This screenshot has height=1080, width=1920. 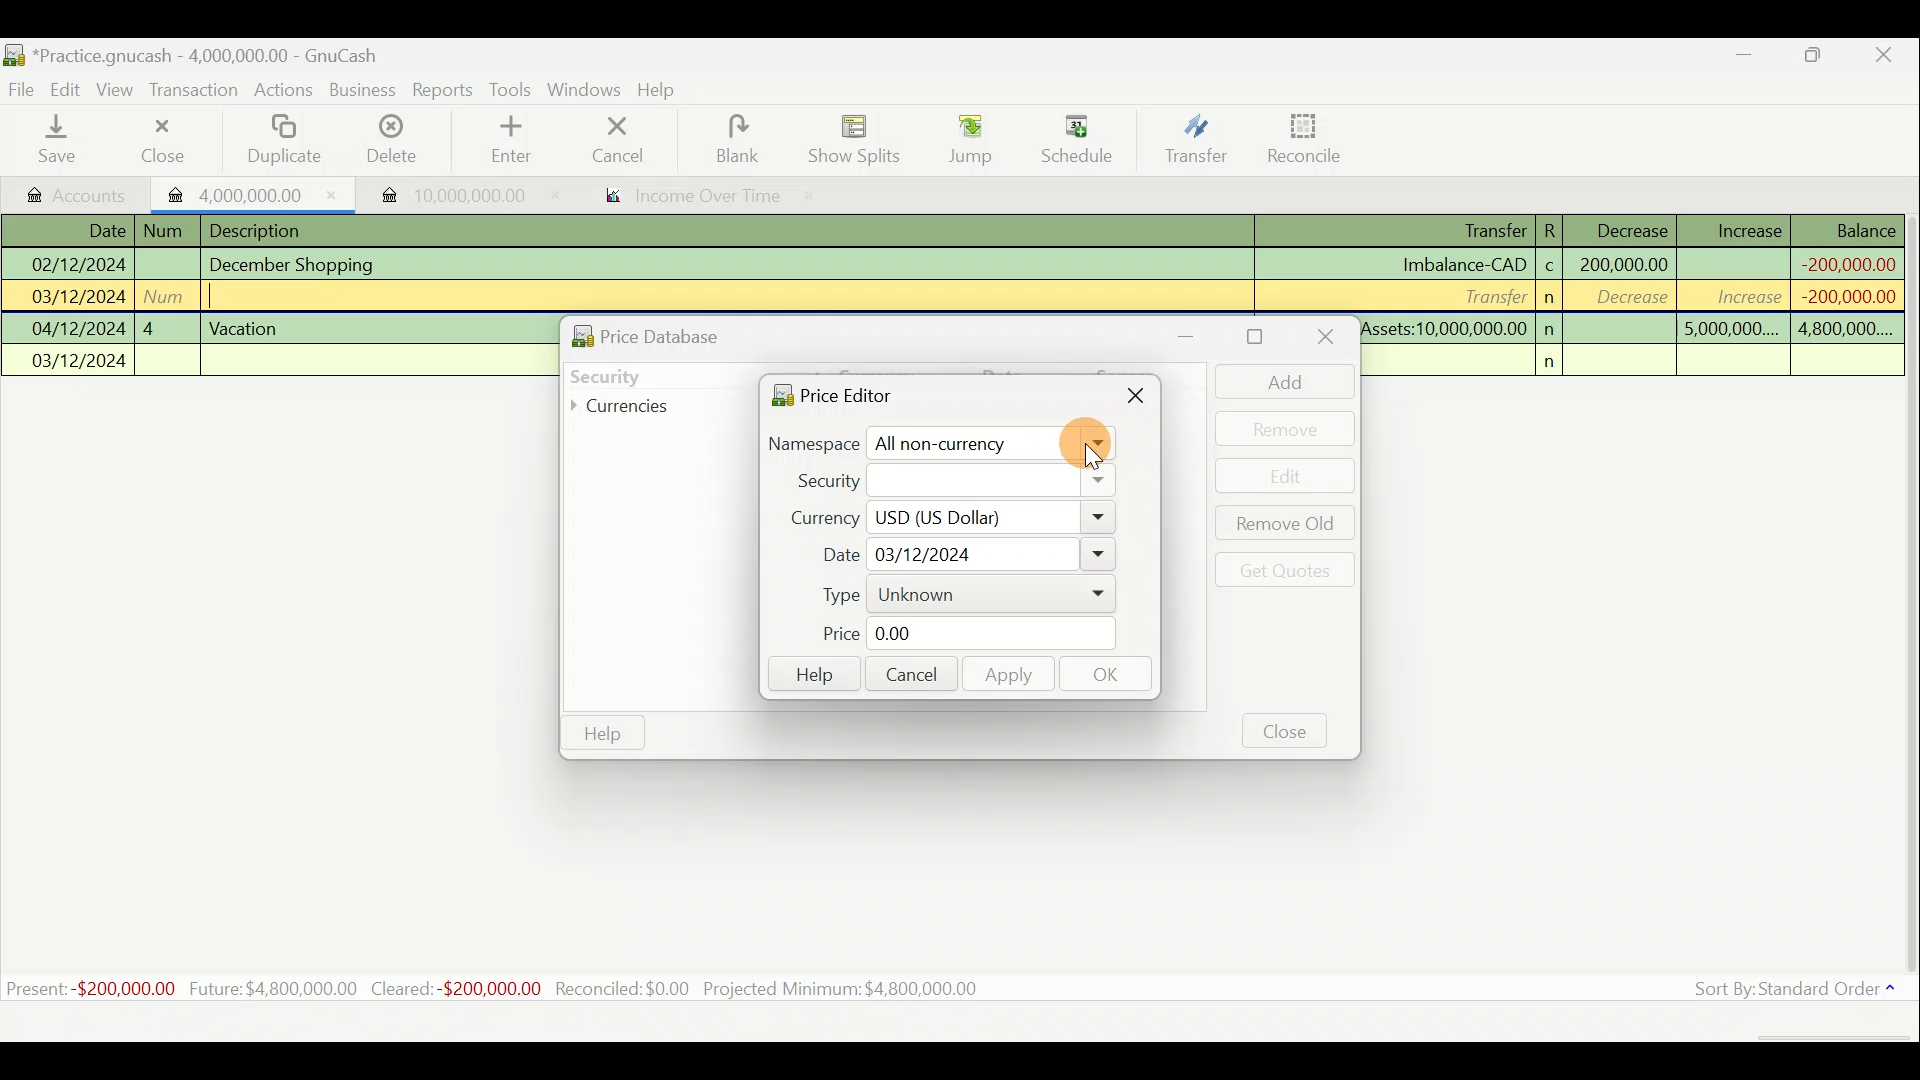 What do you see at coordinates (1749, 228) in the screenshot?
I see `Increase` at bounding box center [1749, 228].